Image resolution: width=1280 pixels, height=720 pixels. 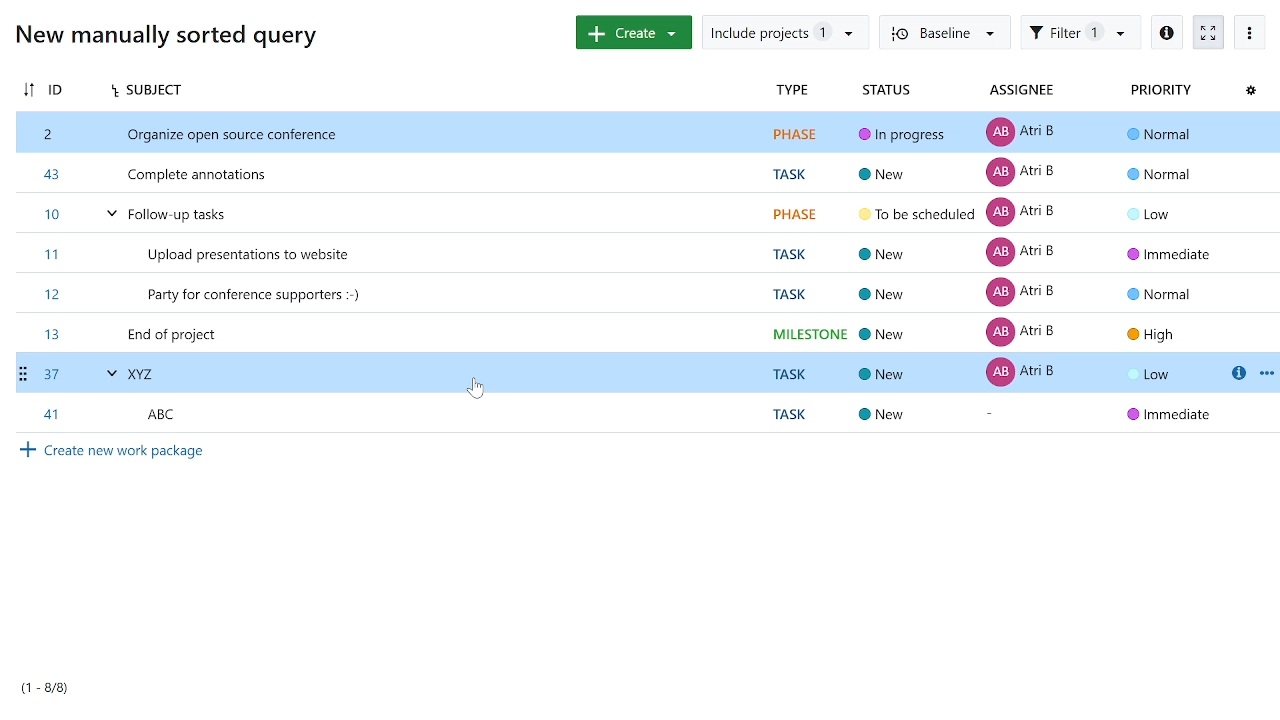 What do you see at coordinates (162, 34) in the screenshot?
I see `New manually sorted query` at bounding box center [162, 34].